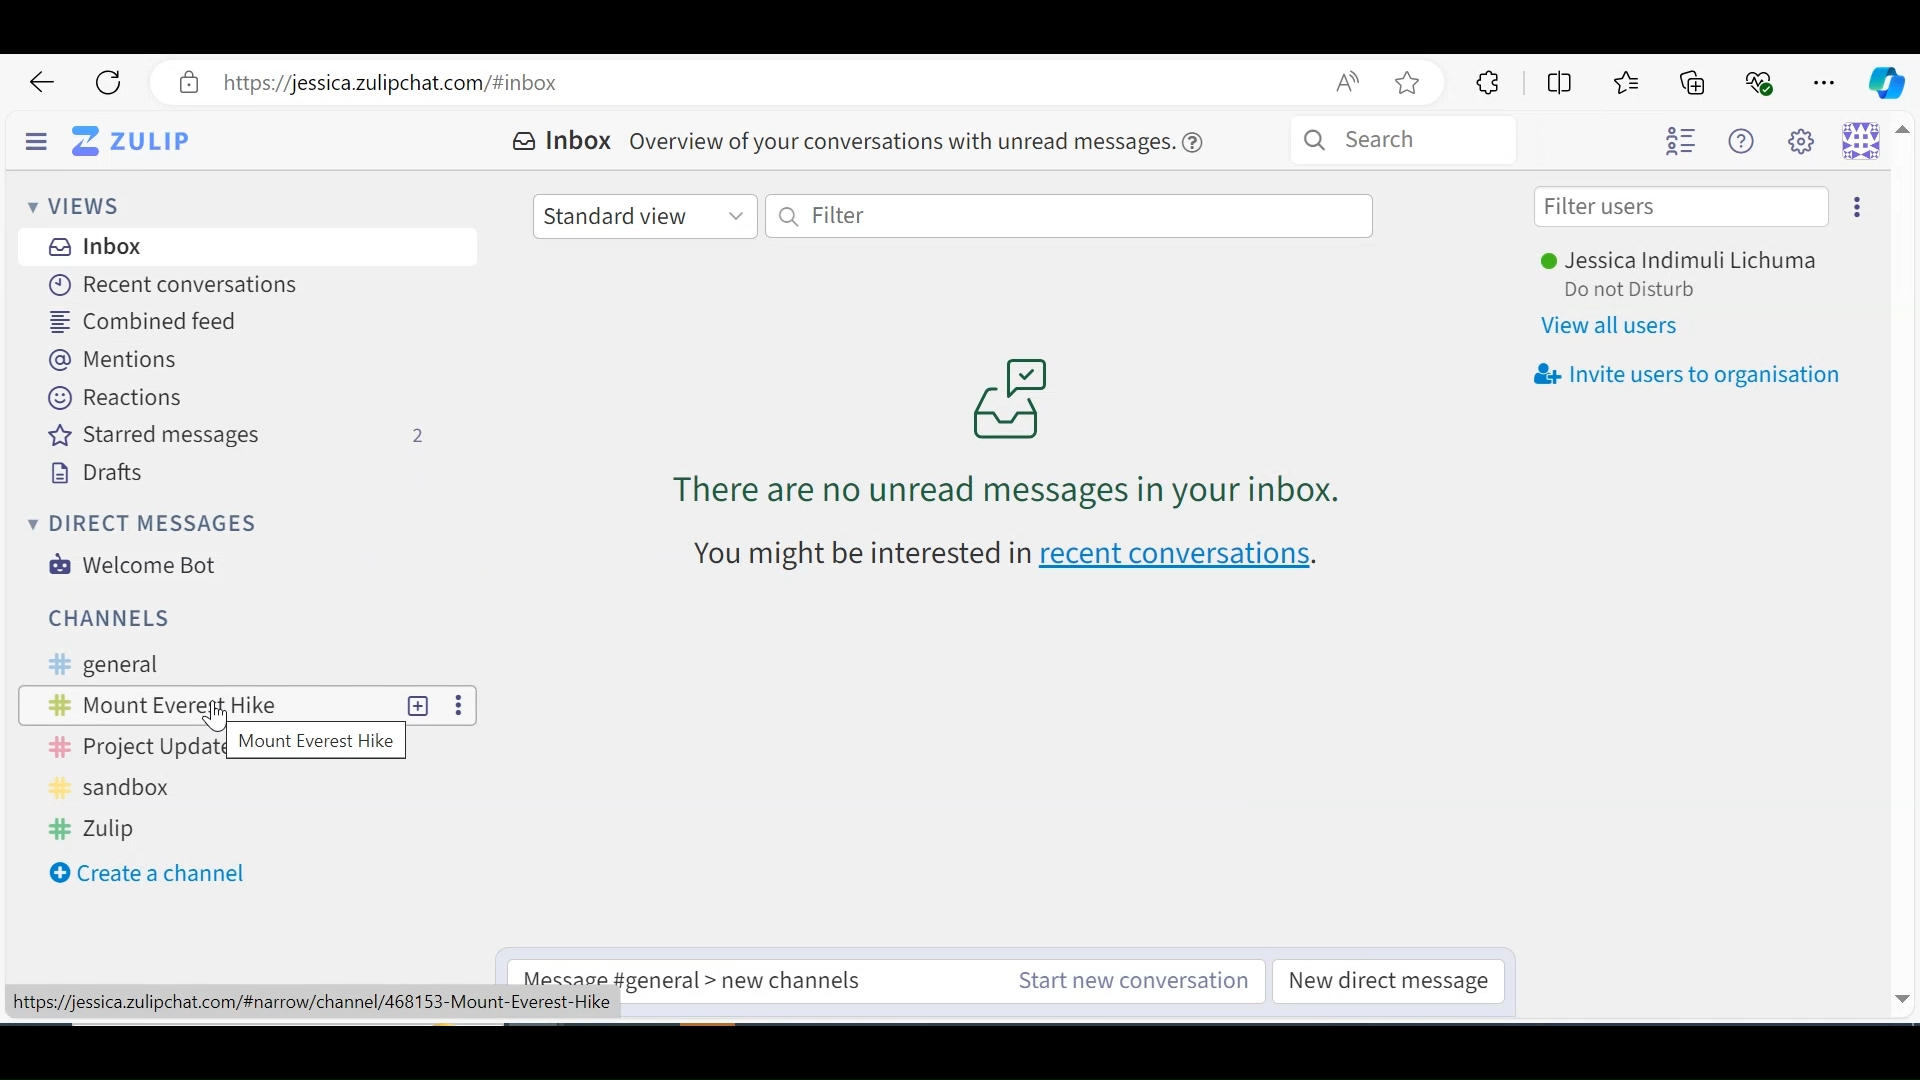 The image size is (1920, 1080). Describe the element at coordinates (1438, 142) in the screenshot. I see `Search` at that location.